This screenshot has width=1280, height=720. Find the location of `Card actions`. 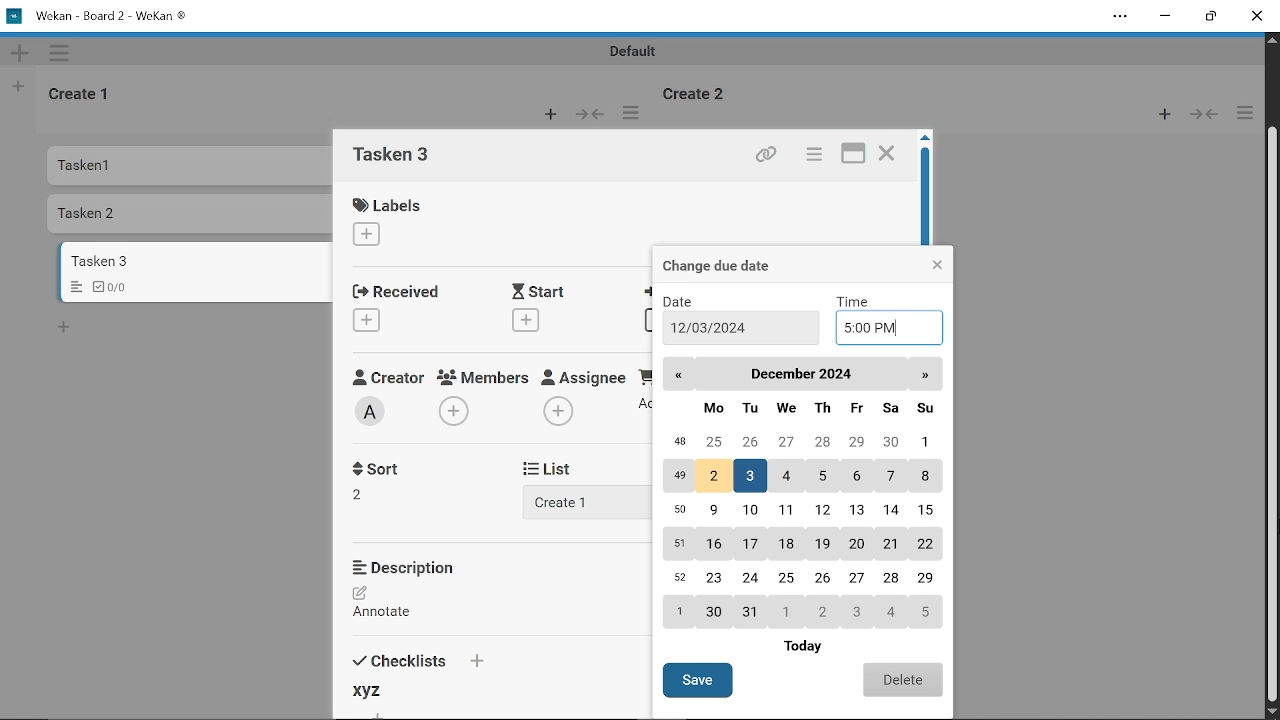

Card actions is located at coordinates (812, 156).